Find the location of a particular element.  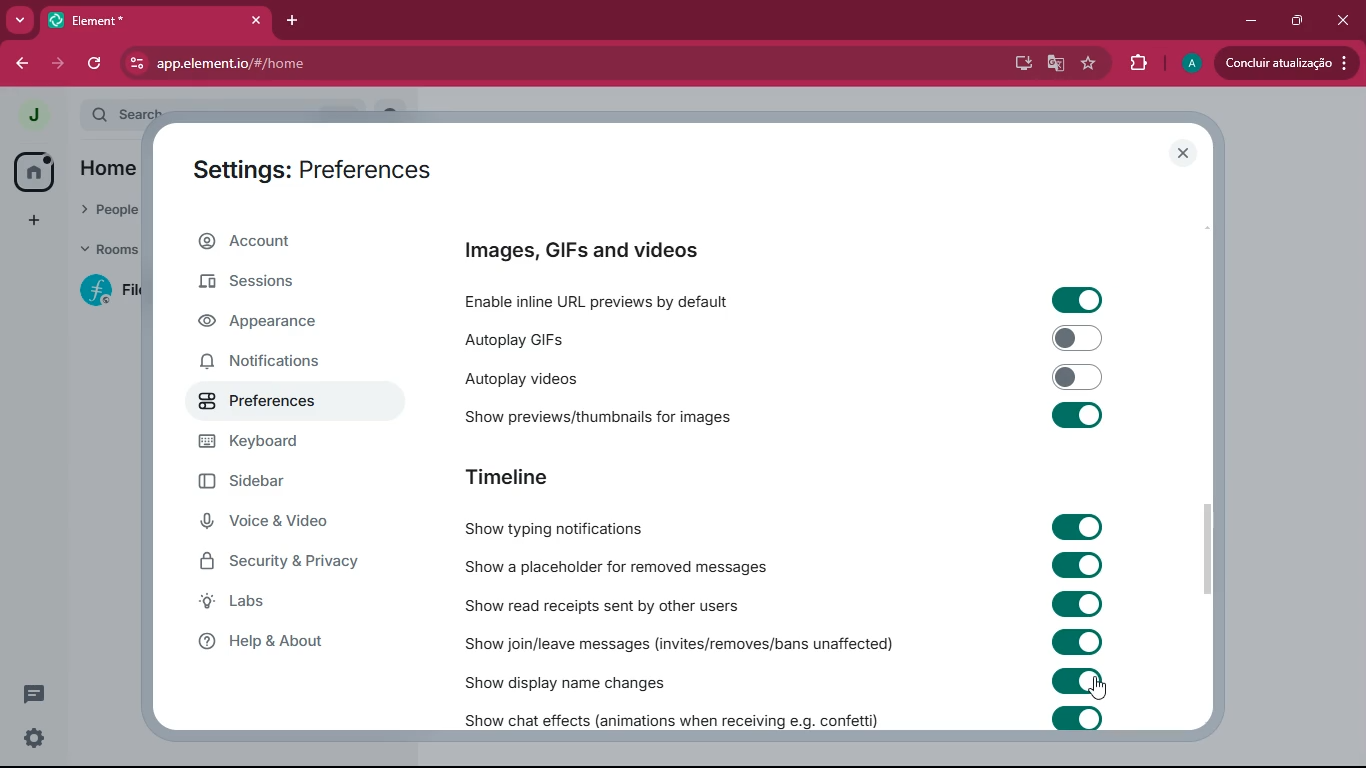

add tab is located at coordinates (295, 21).